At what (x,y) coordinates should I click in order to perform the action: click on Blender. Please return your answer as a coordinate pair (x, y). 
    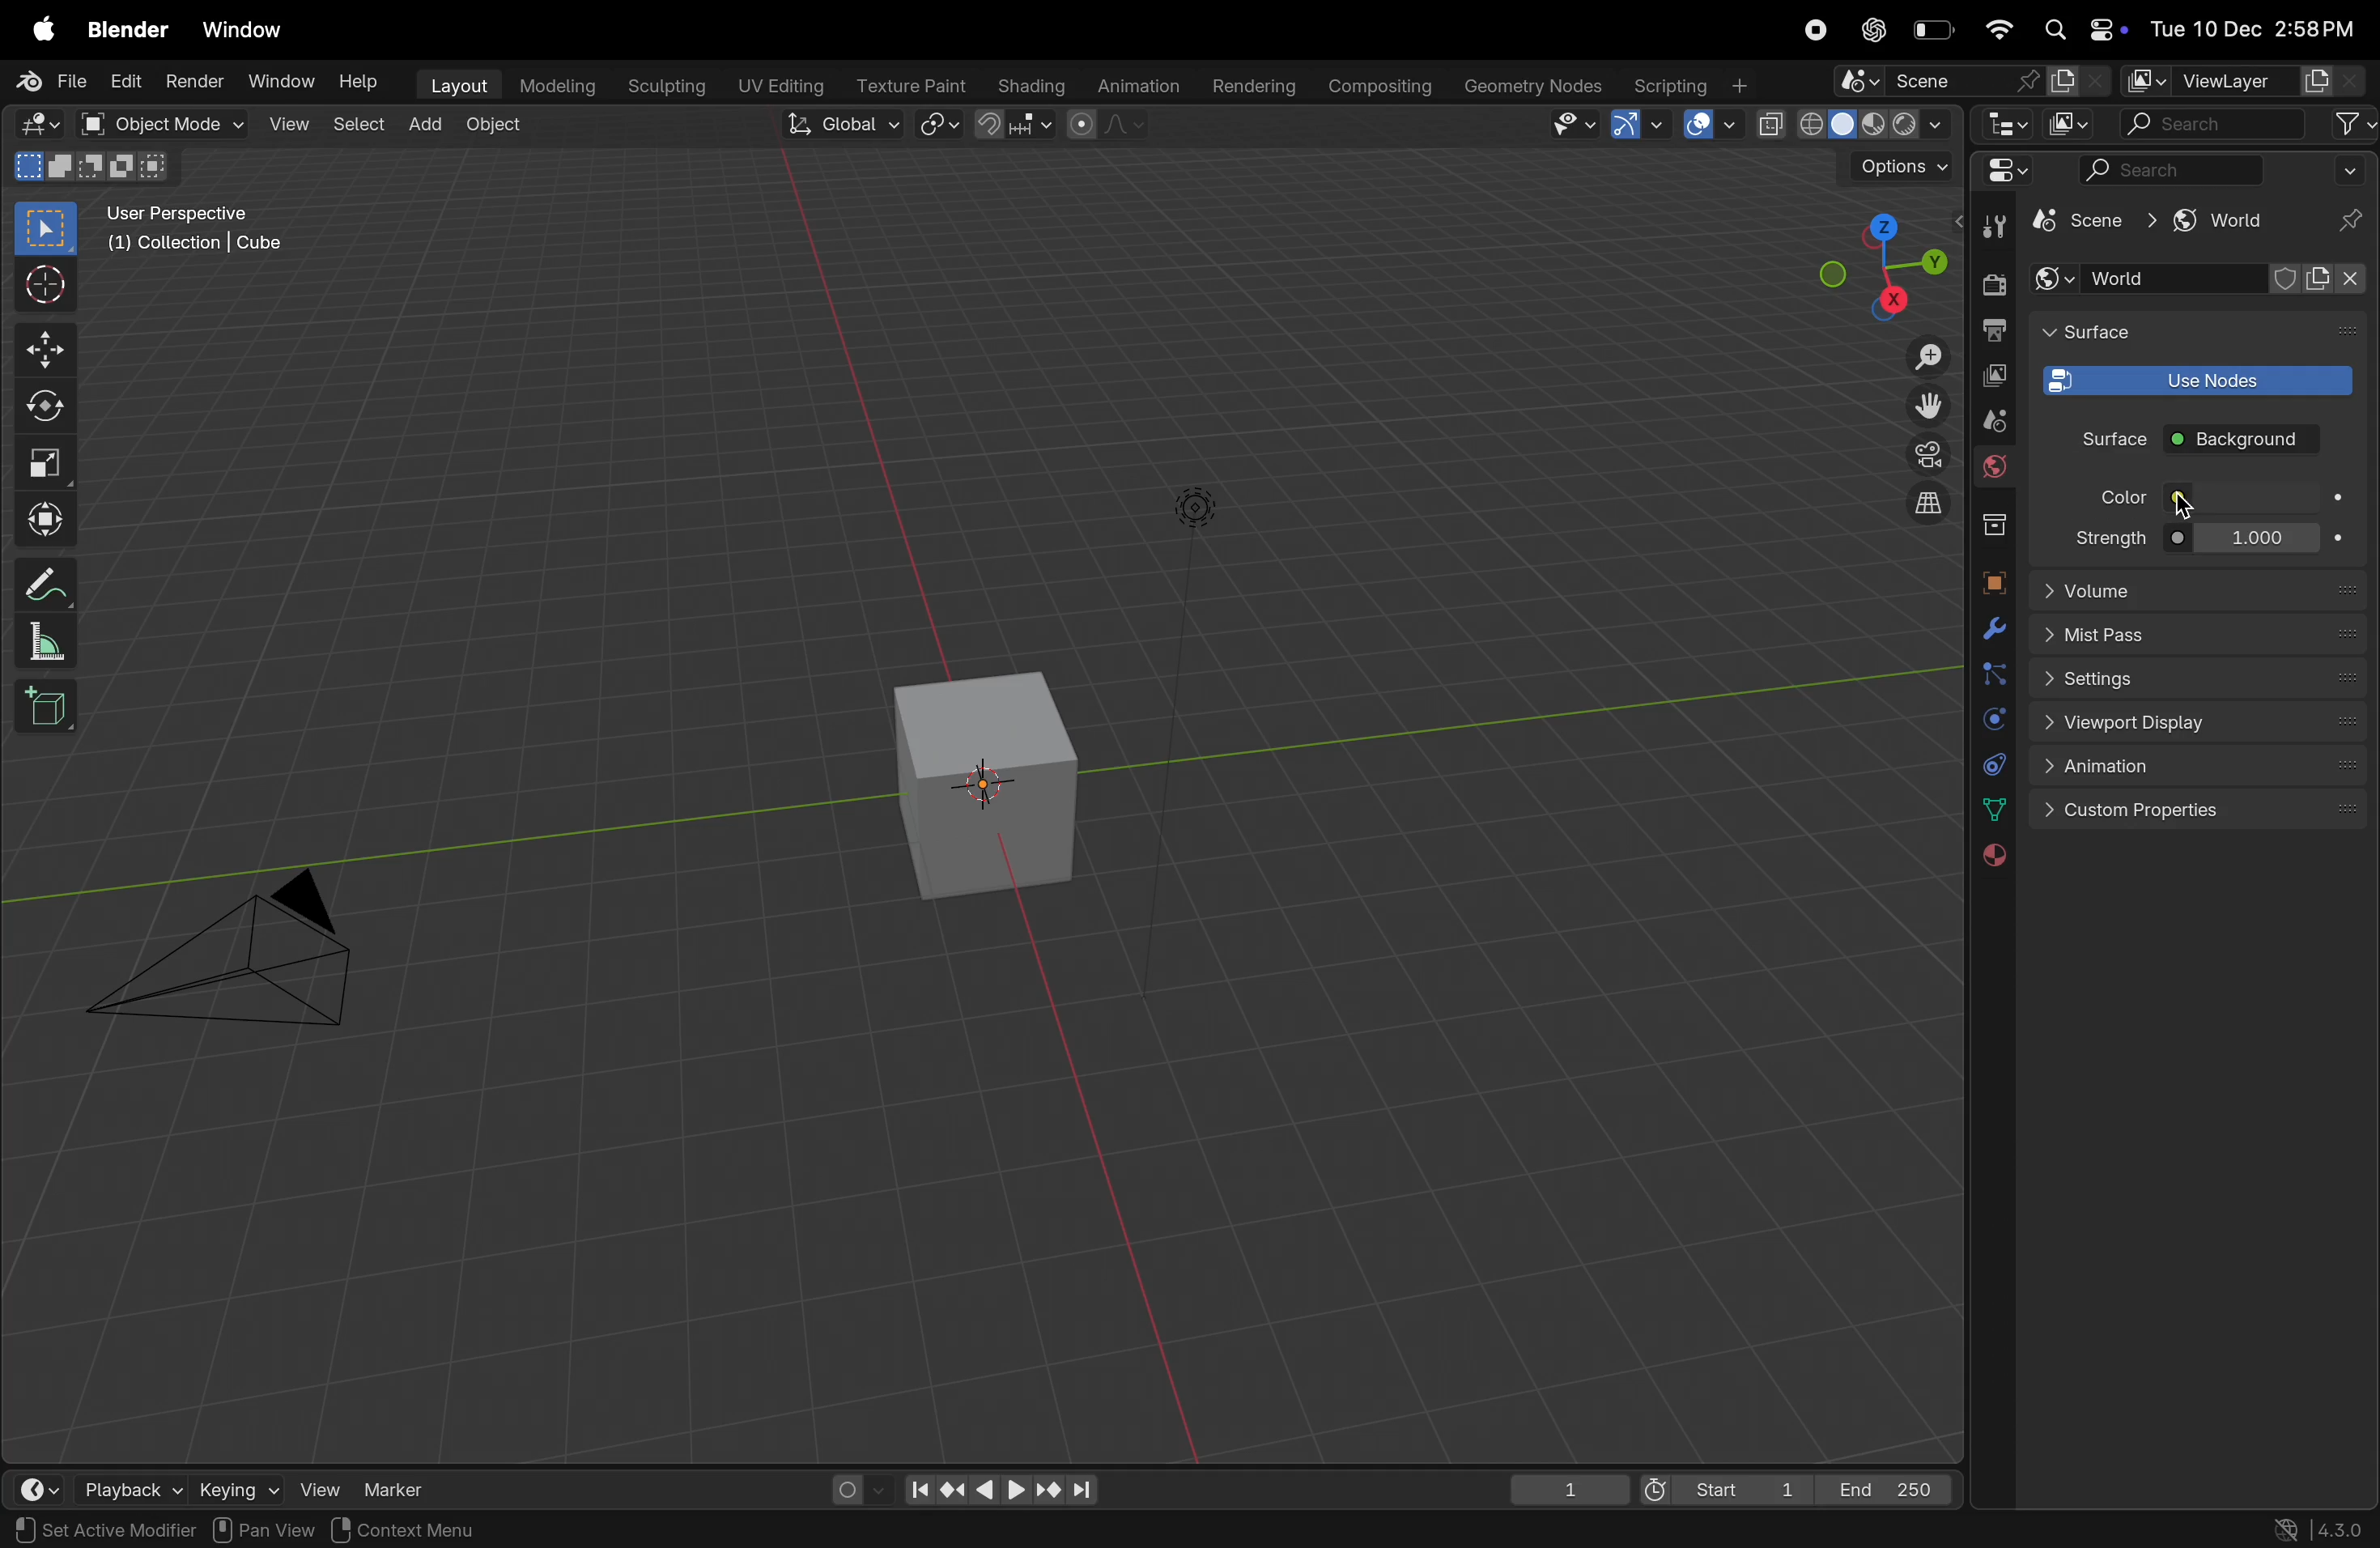
    Looking at the image, I should click on (128, 31).